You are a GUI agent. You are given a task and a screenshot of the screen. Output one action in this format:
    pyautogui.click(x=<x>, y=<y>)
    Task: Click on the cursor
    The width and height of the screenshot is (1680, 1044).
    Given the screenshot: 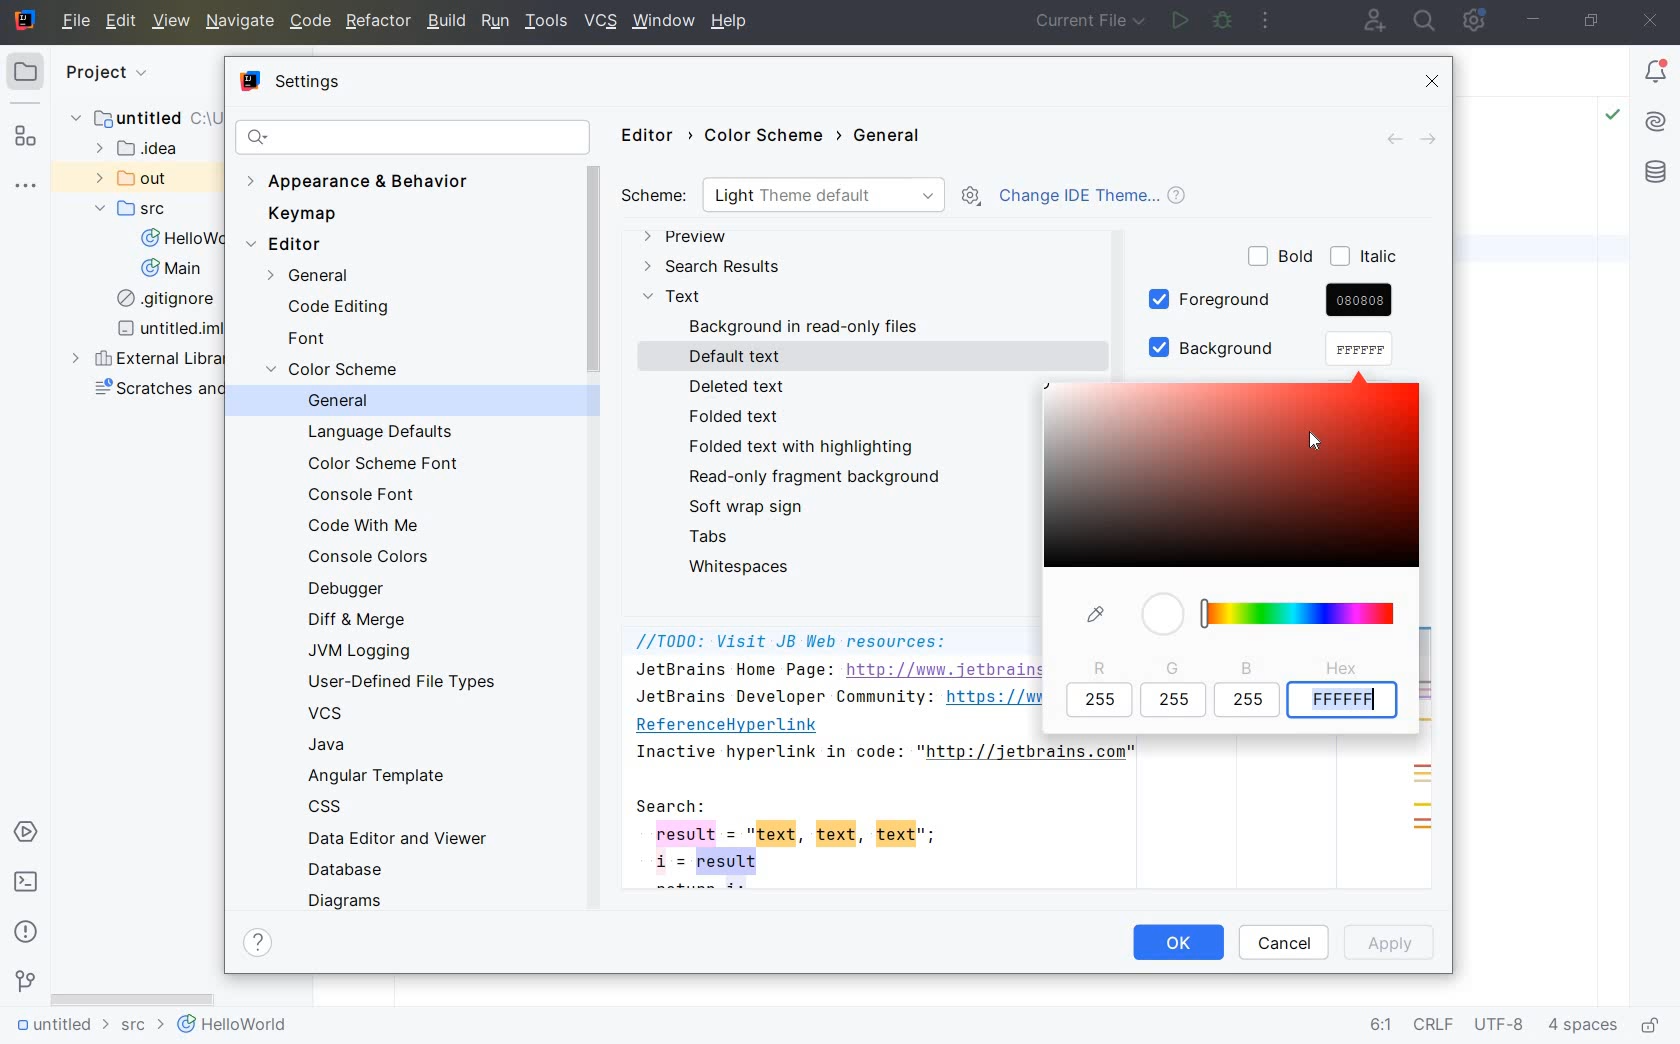 What is the action you would take?
    pyautogui.click(x=1306, y=436)
    